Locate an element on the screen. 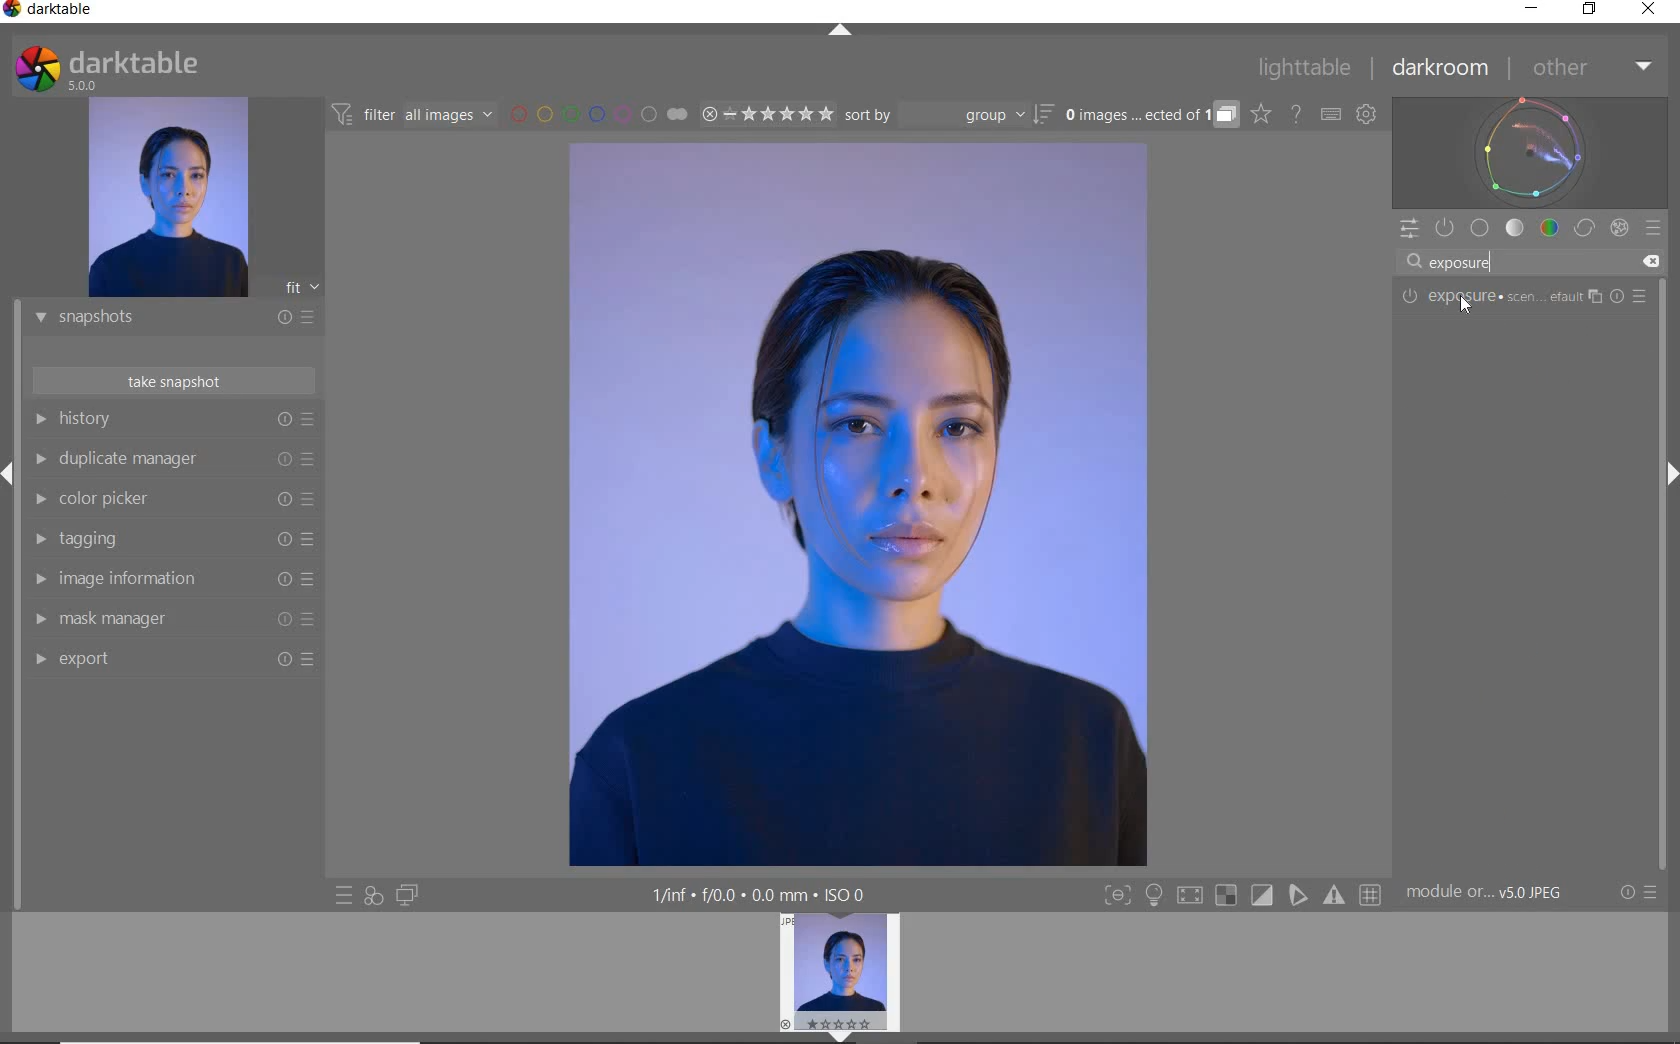 The height and width of the screenshot is (1044, 1680). SELECTED IMAGE is located at coordinates (856, 504).